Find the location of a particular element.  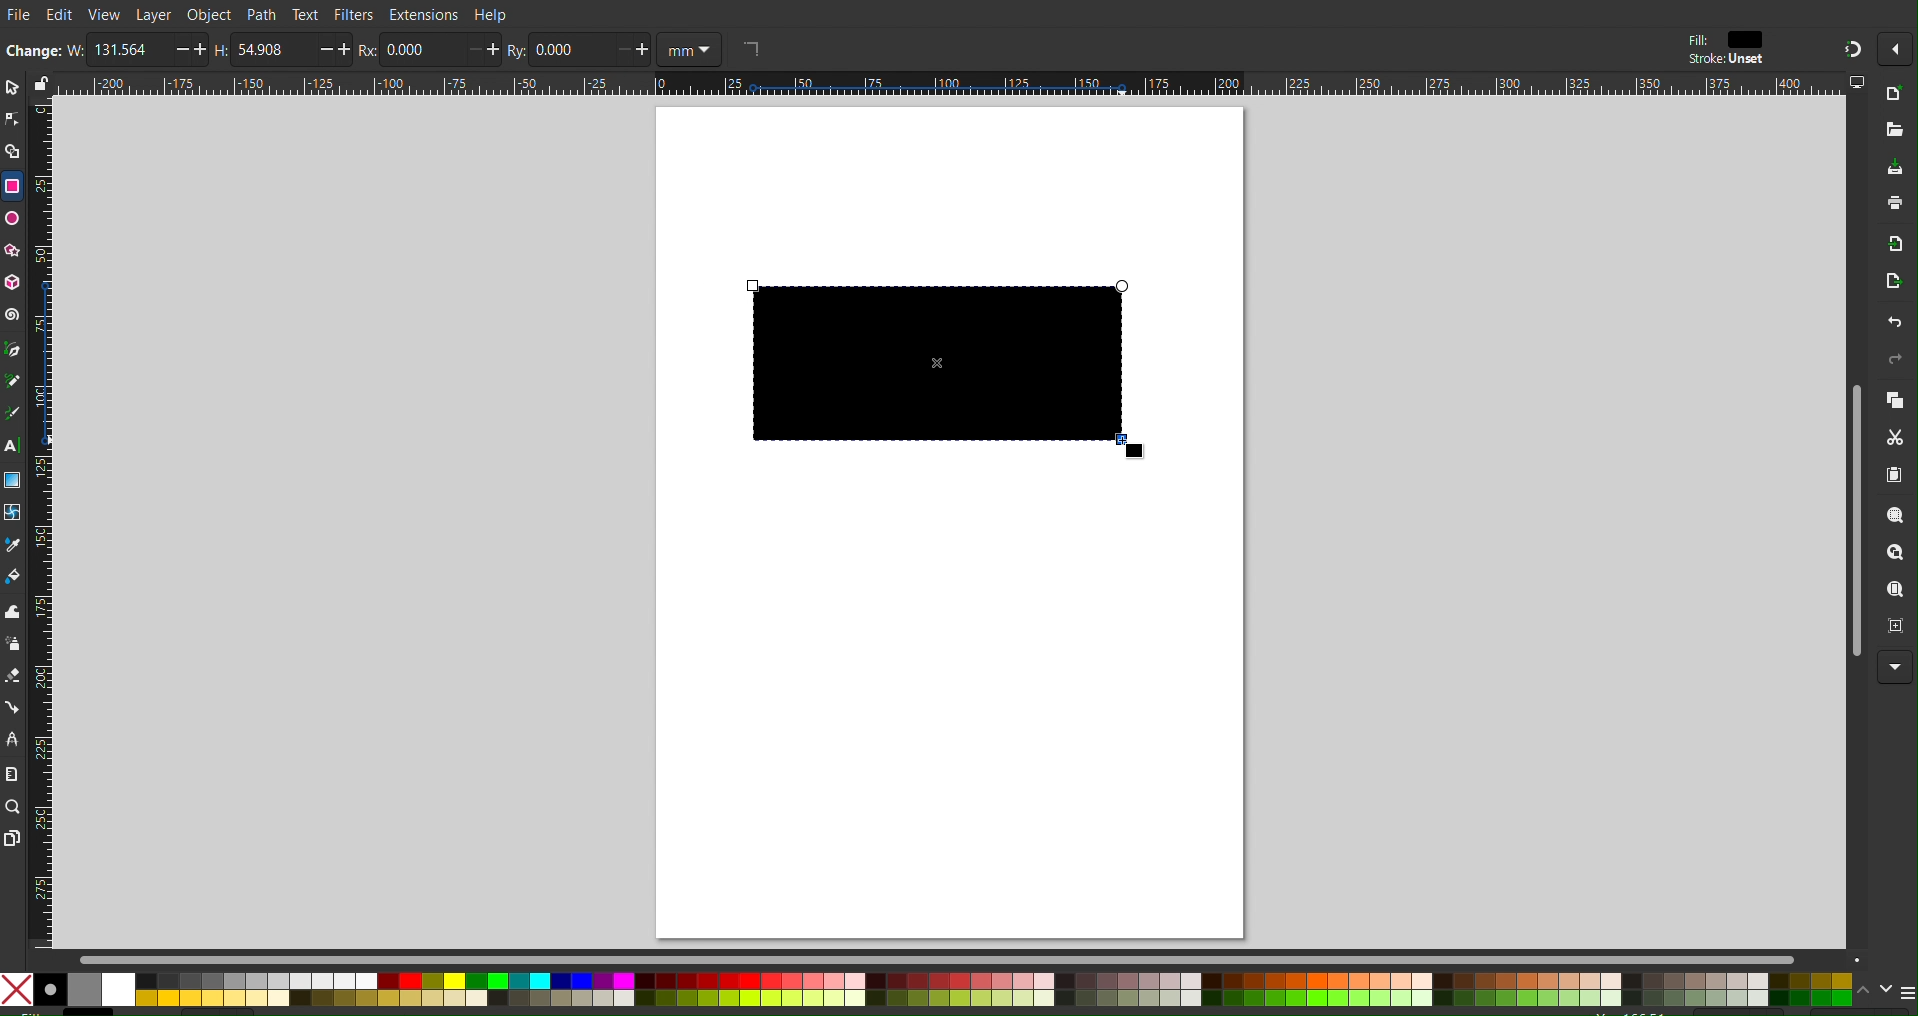

Zoom Drawing is located at coordinates (1898, 556).